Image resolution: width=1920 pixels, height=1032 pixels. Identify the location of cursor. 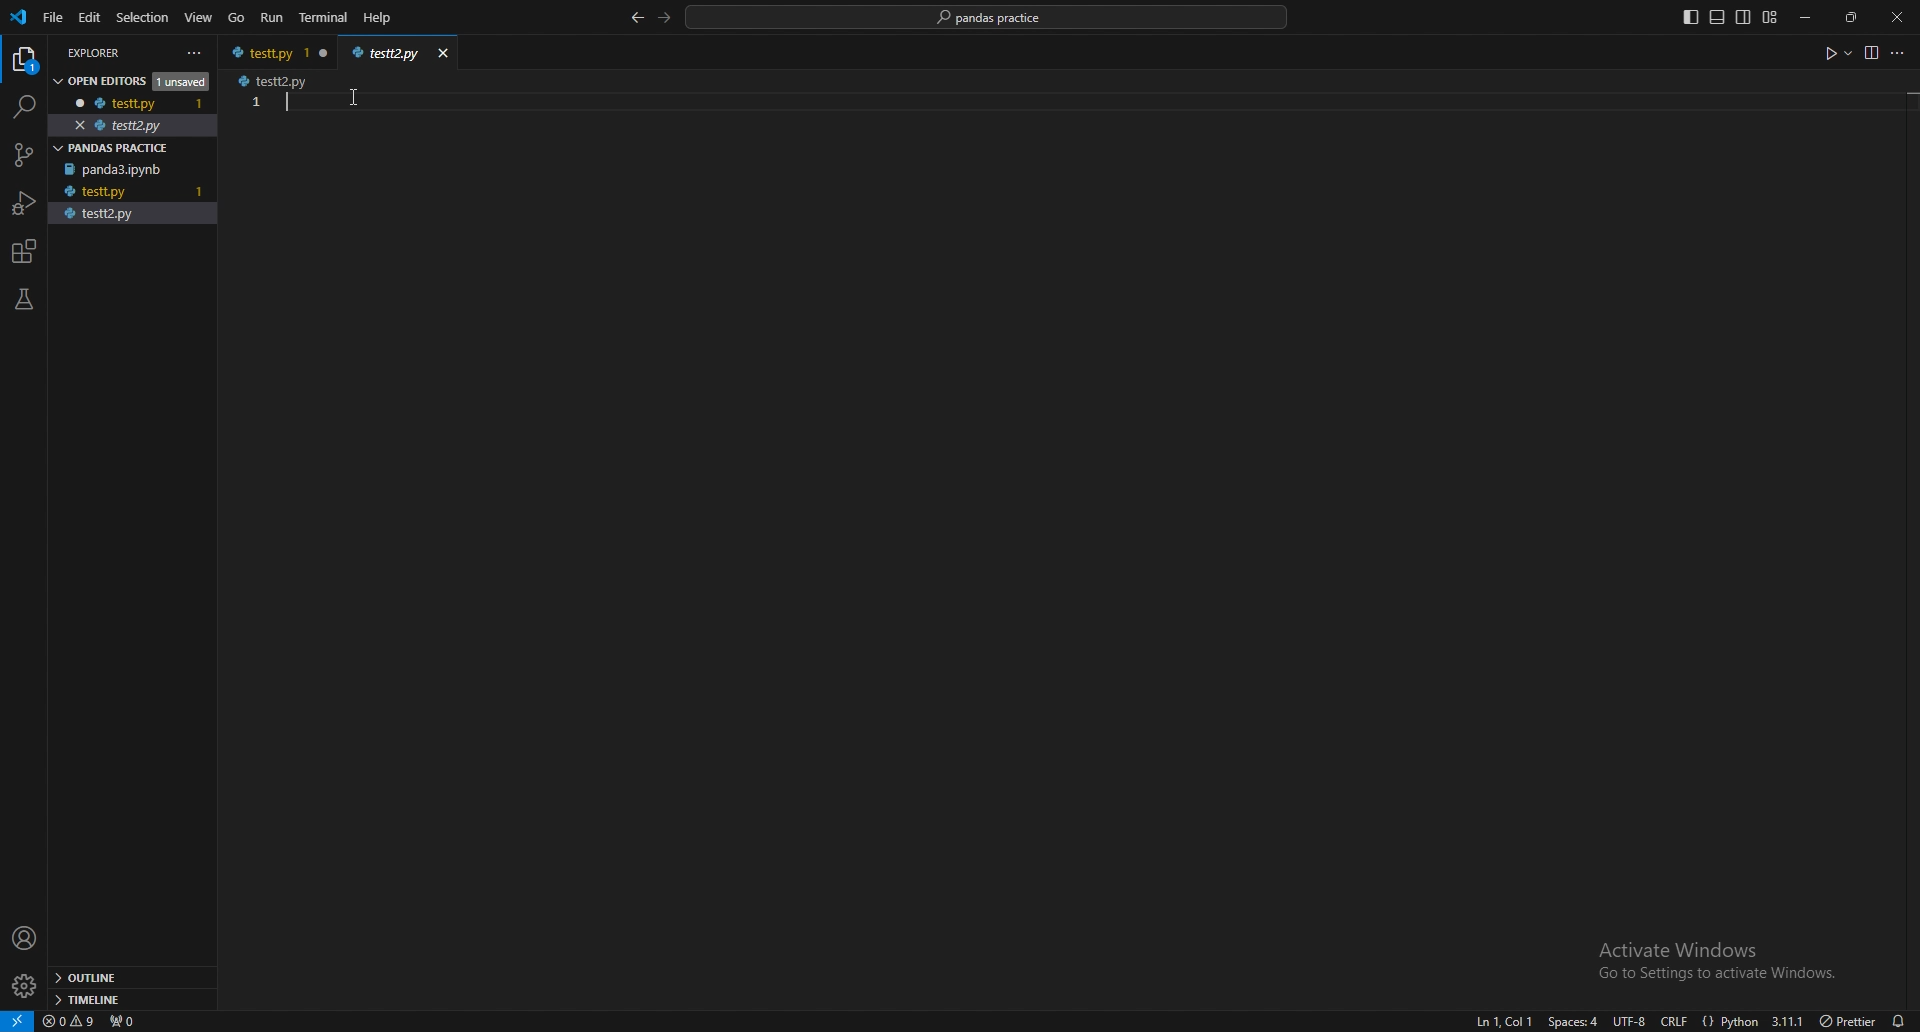
(349, 102).